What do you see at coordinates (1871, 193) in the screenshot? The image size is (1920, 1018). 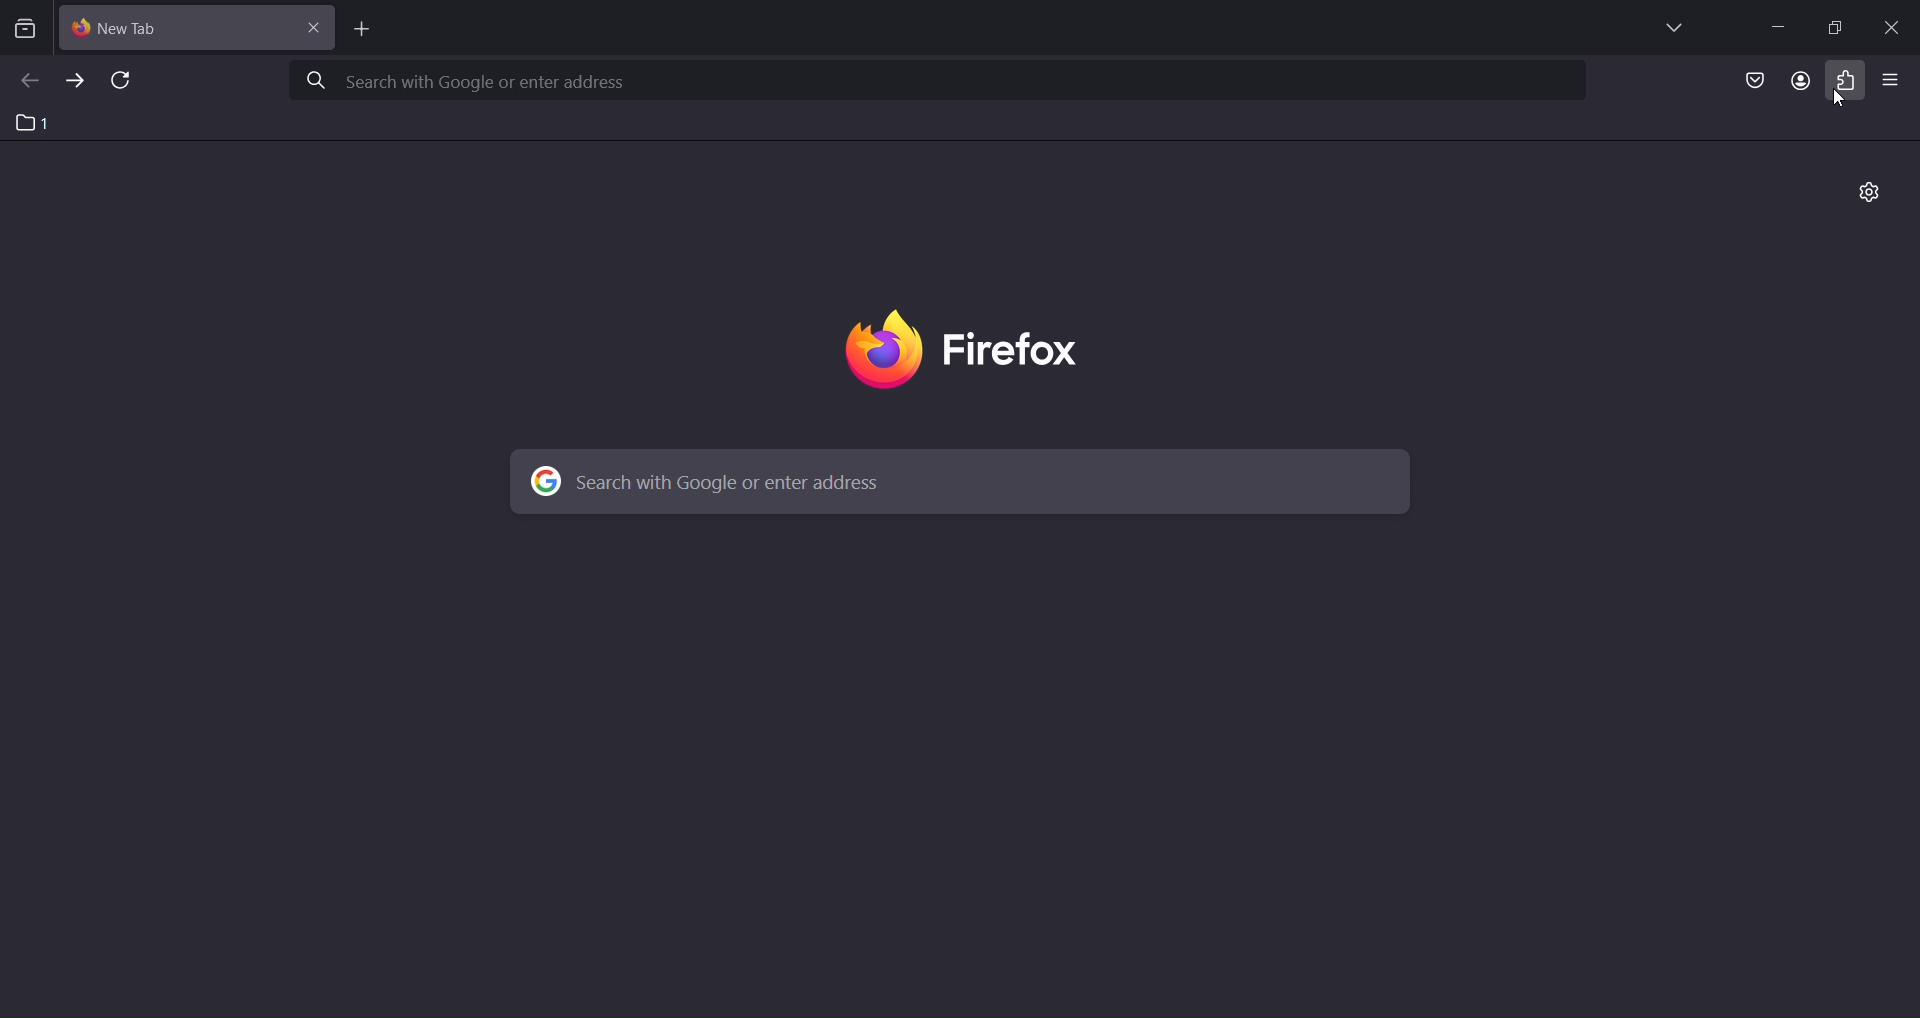 I see `personalize new tab` at bounding box center [1871, 193].